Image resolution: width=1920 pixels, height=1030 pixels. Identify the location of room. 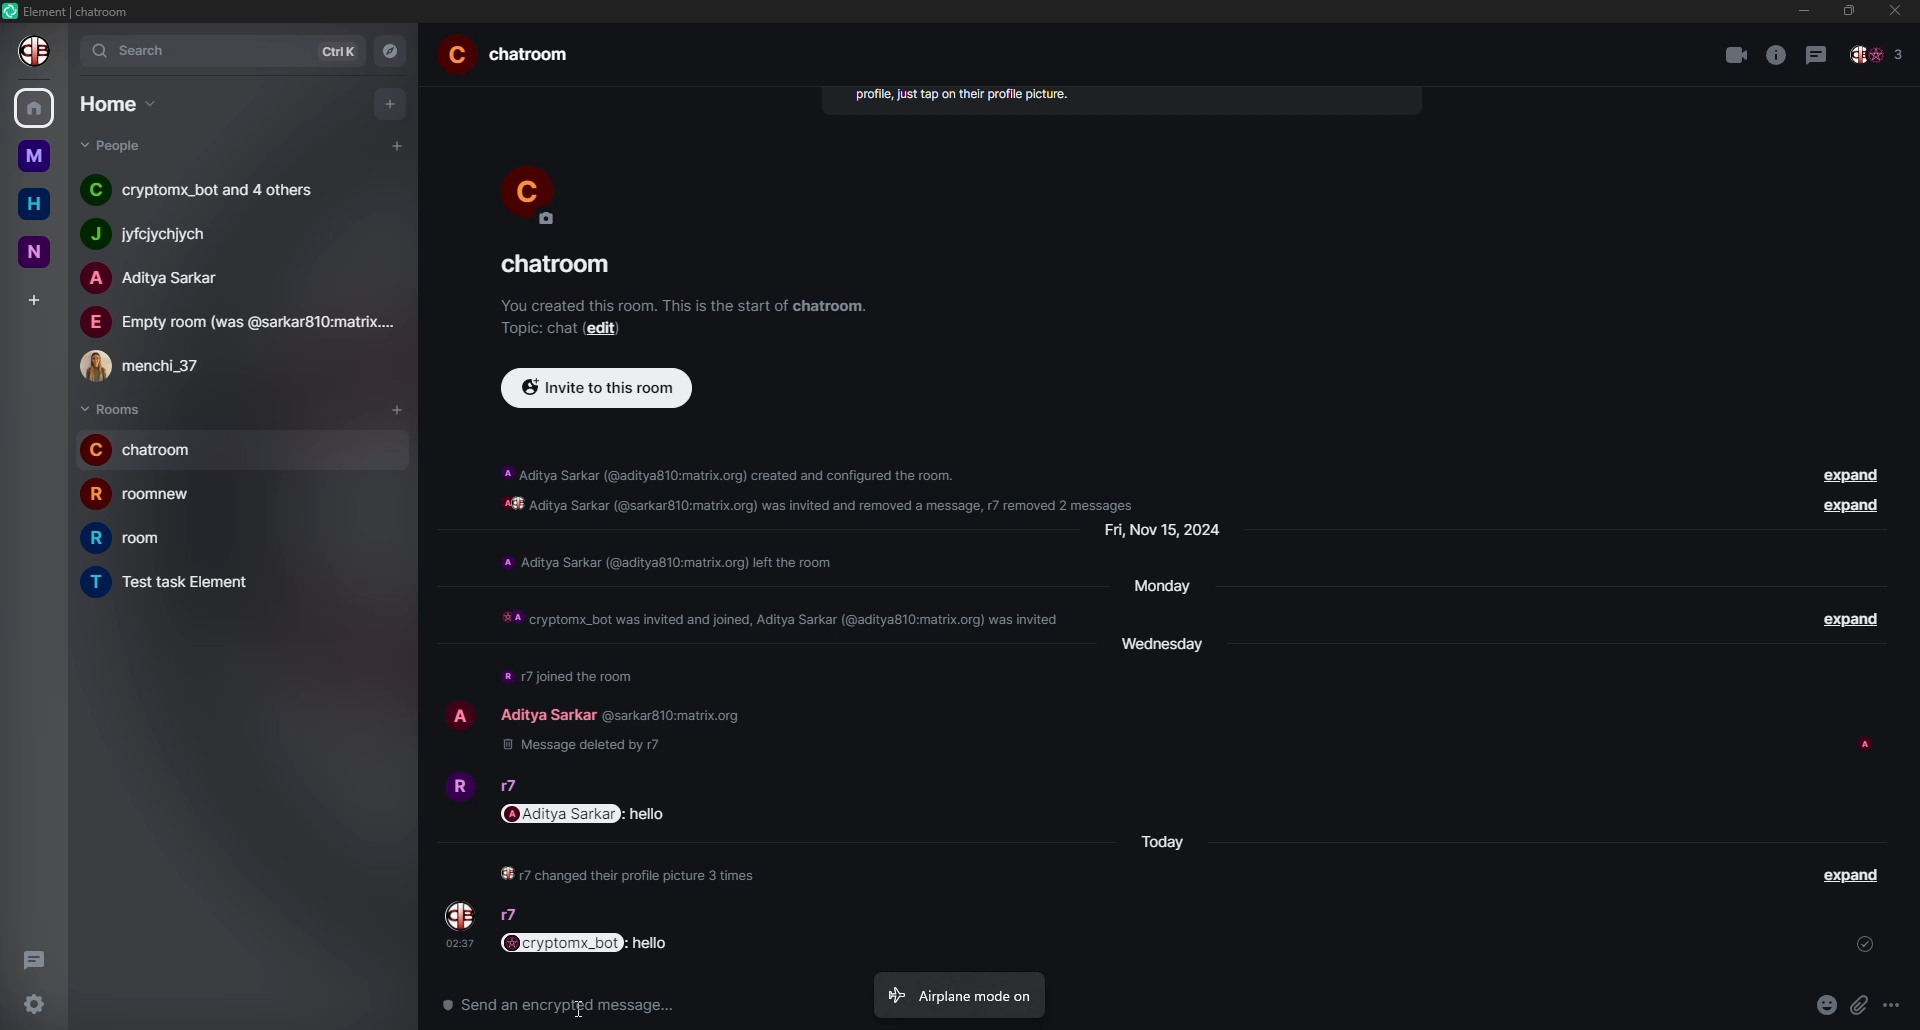
(561, 265).